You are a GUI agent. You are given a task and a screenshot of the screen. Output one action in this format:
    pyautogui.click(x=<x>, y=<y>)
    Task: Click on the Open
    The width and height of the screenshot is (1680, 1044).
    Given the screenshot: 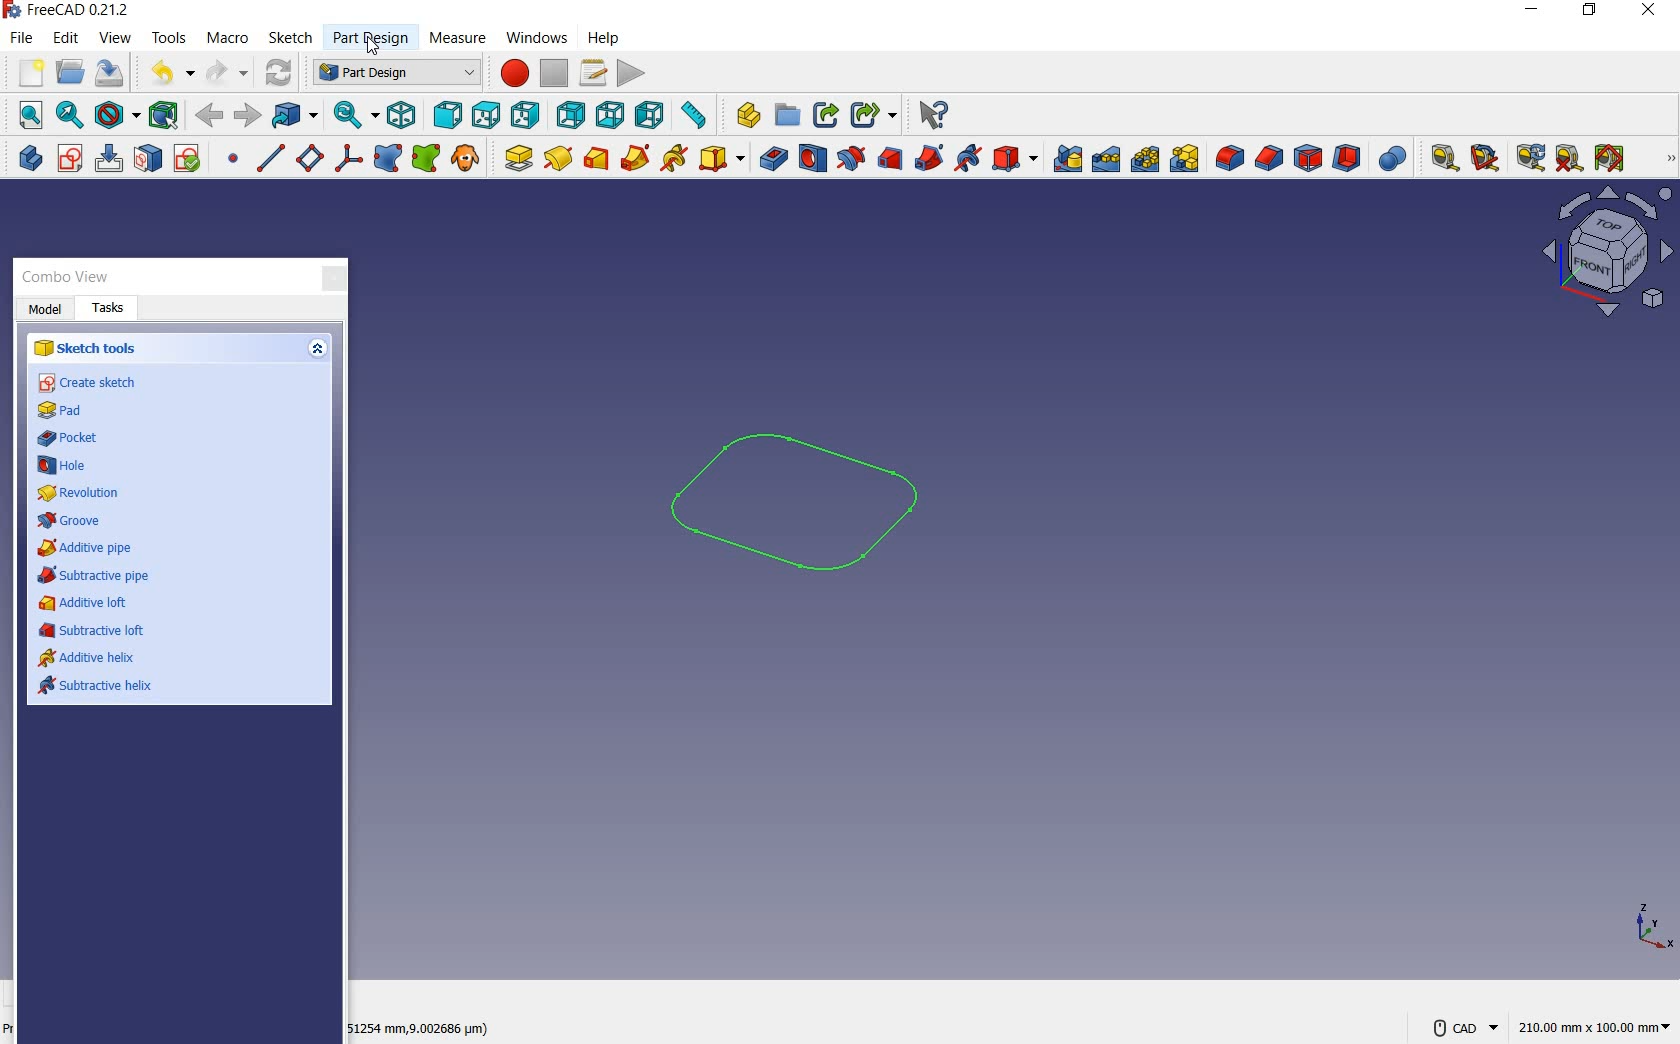 What is the action you would take?
    pyautogui.click(x=790, y=111)
    